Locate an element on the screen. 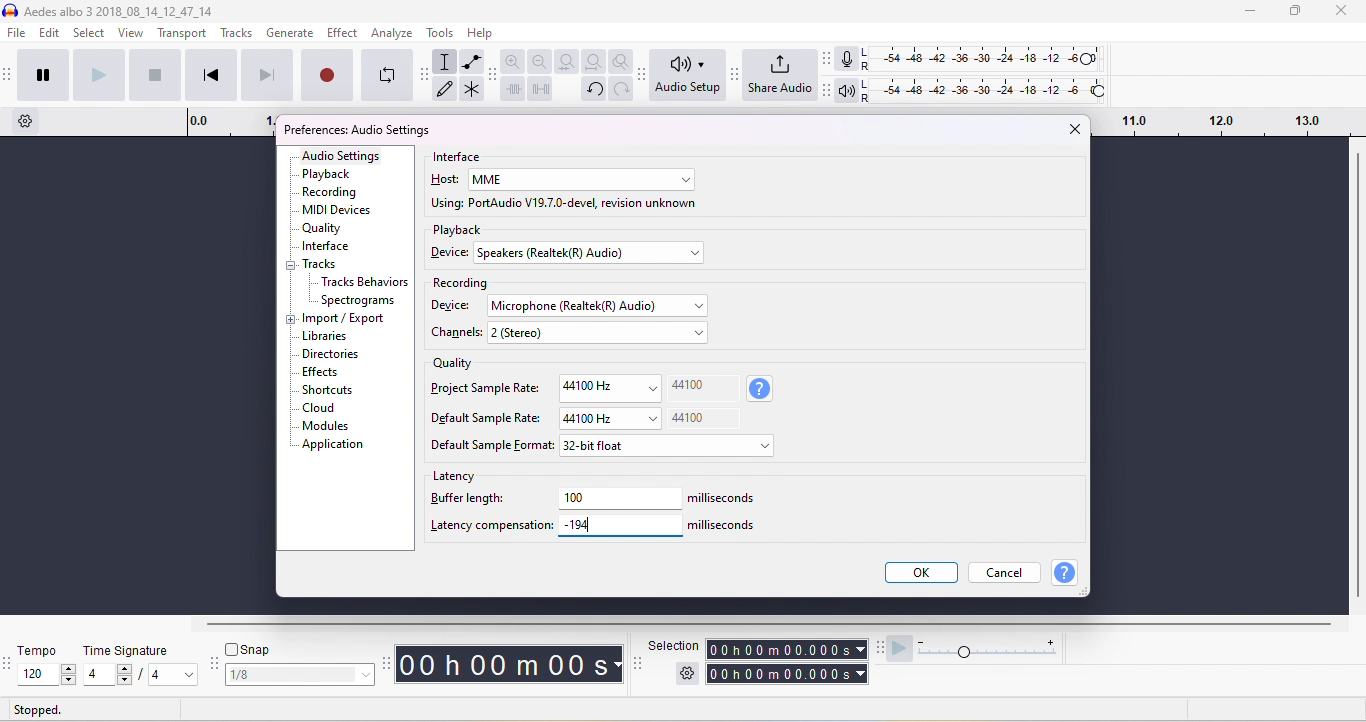 The image size is (1366, 722). sample rate information is located at coordinates (761, 389).